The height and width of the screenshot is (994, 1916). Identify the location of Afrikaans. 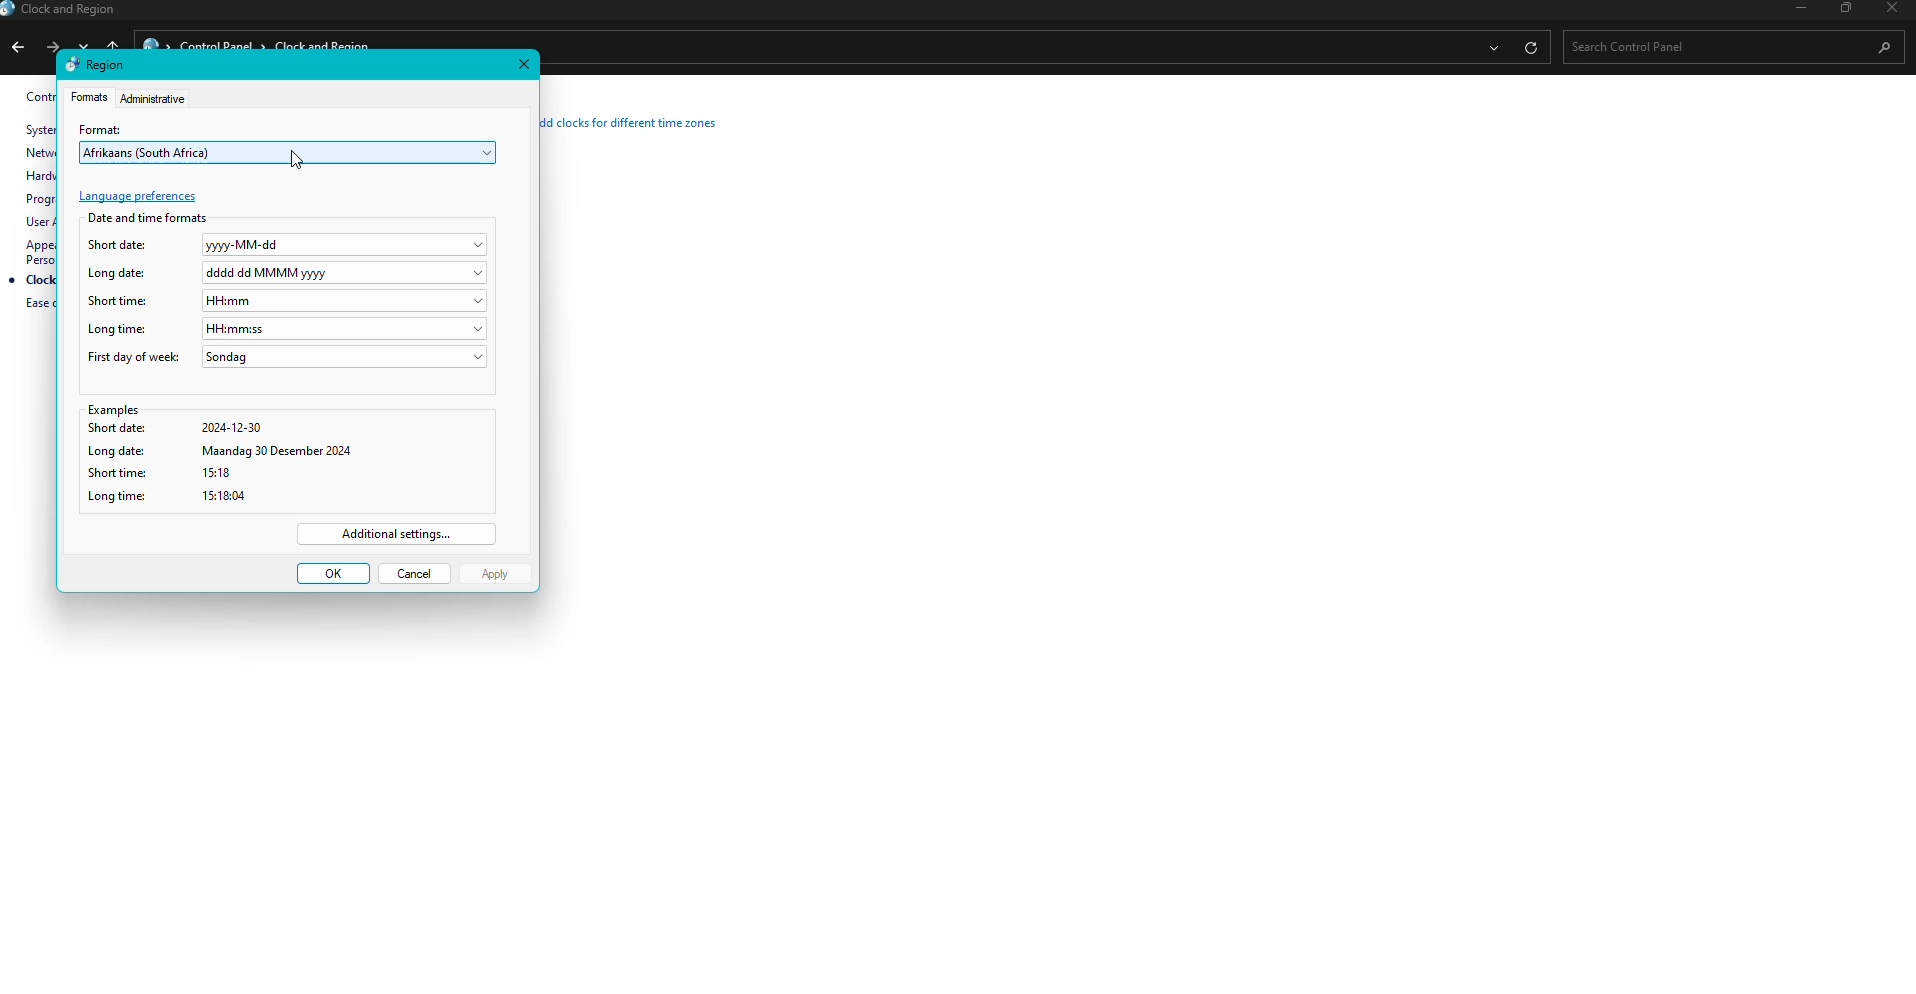
(291, 153).